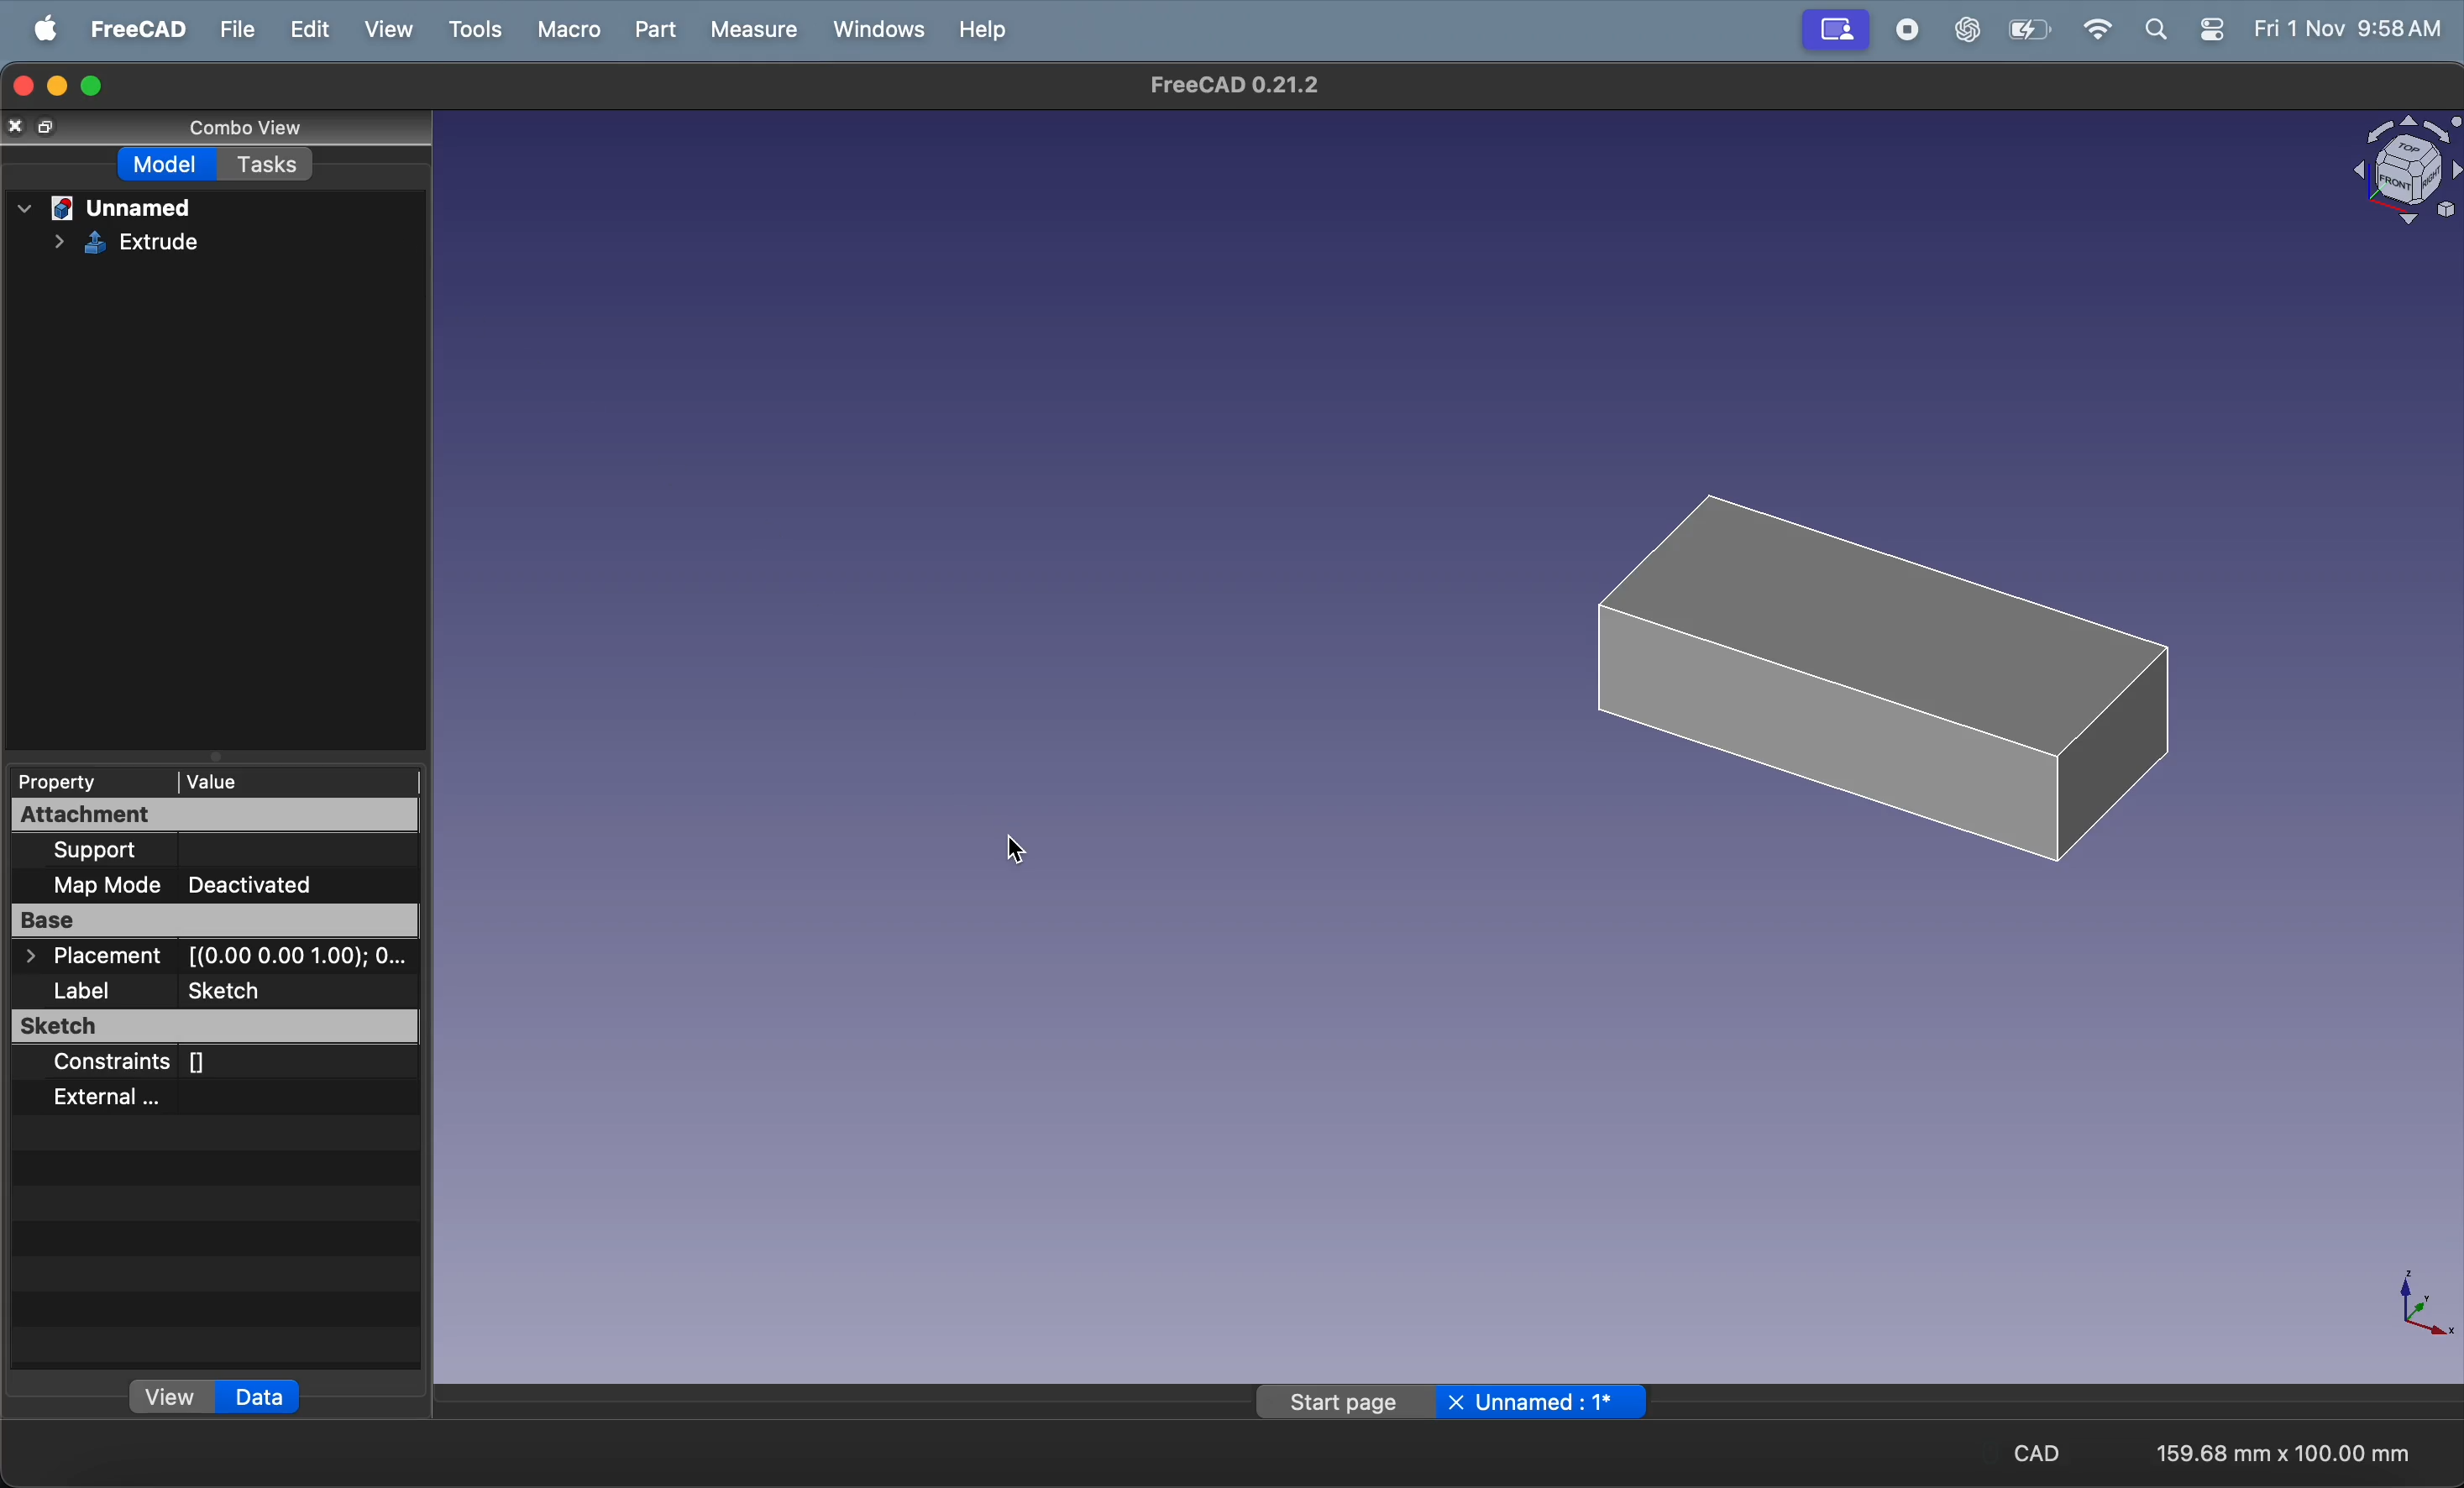 This screenshot has height=1488, width=2464. Describe the element at coordinates (270, 1399) in the screenshot. I see `data` at that location.